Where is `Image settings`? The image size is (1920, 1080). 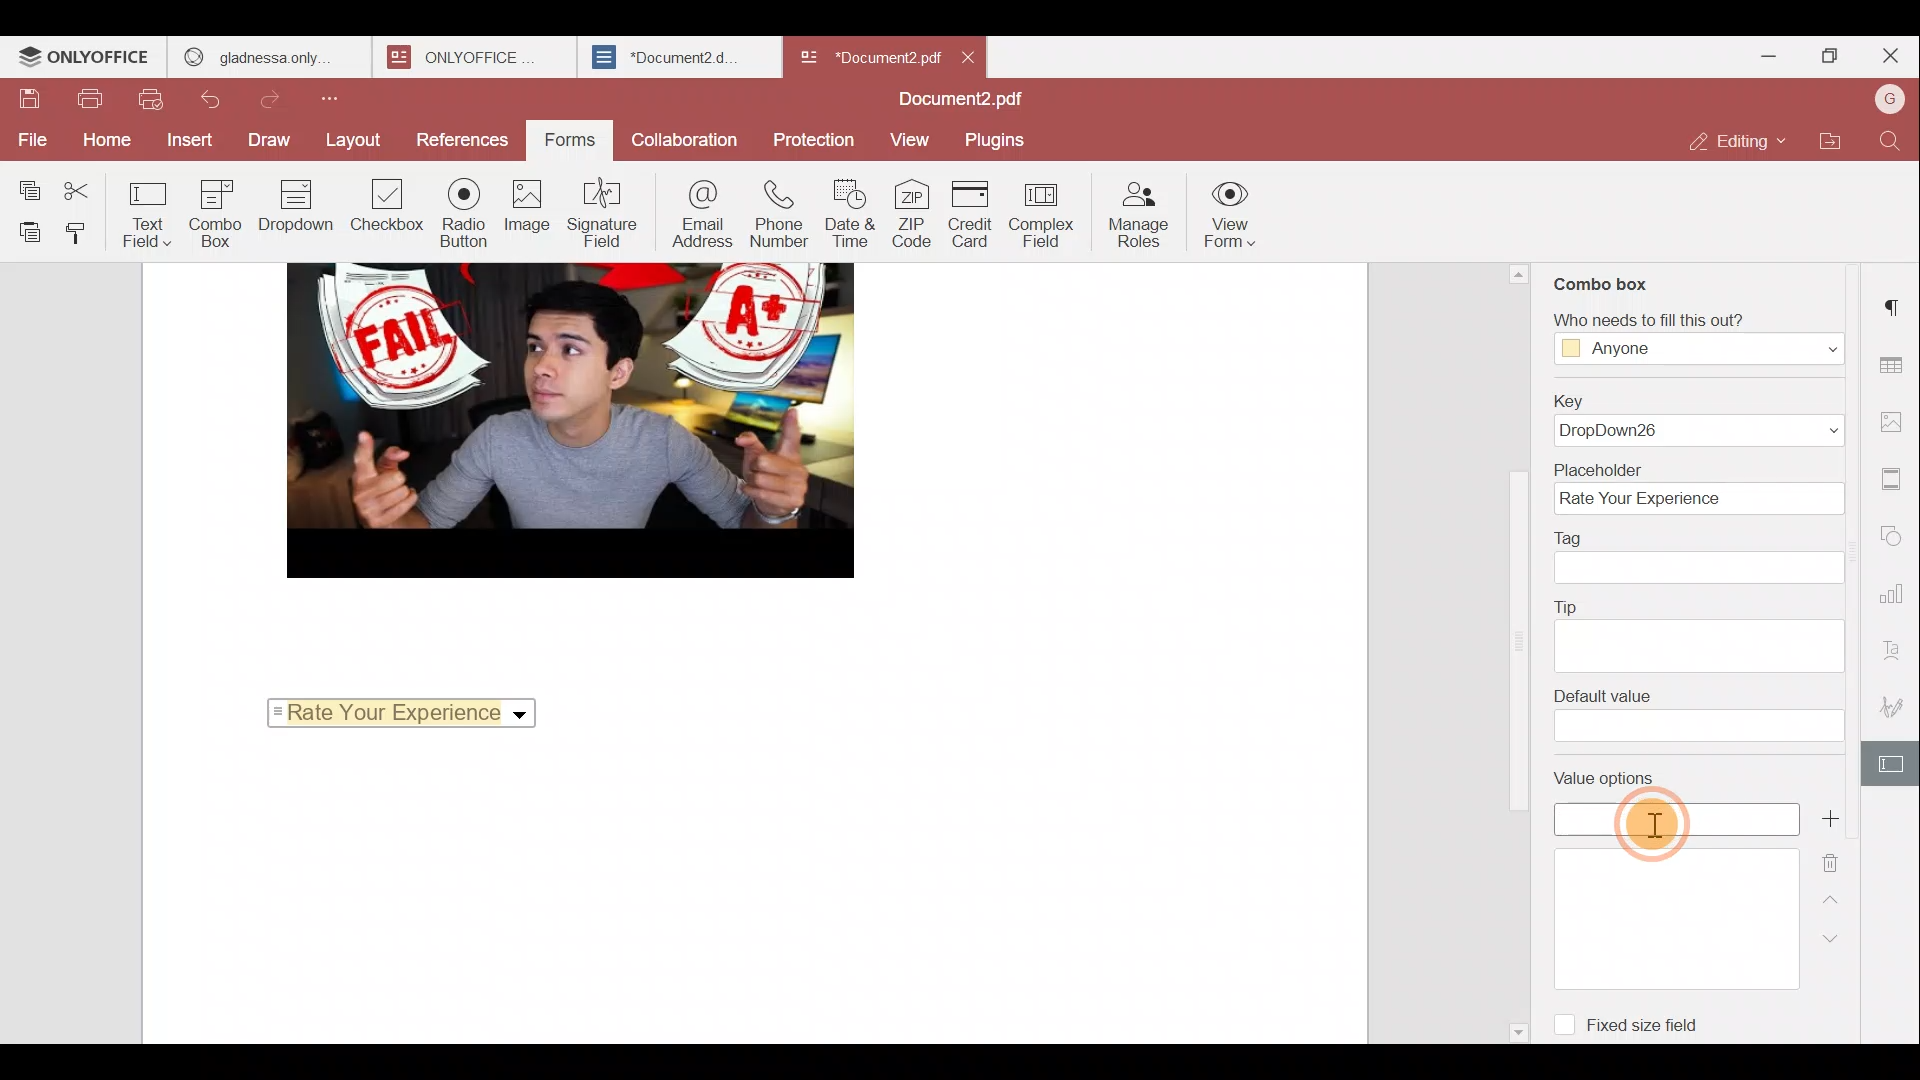
Image settings is located at coordinates (1895, 423).